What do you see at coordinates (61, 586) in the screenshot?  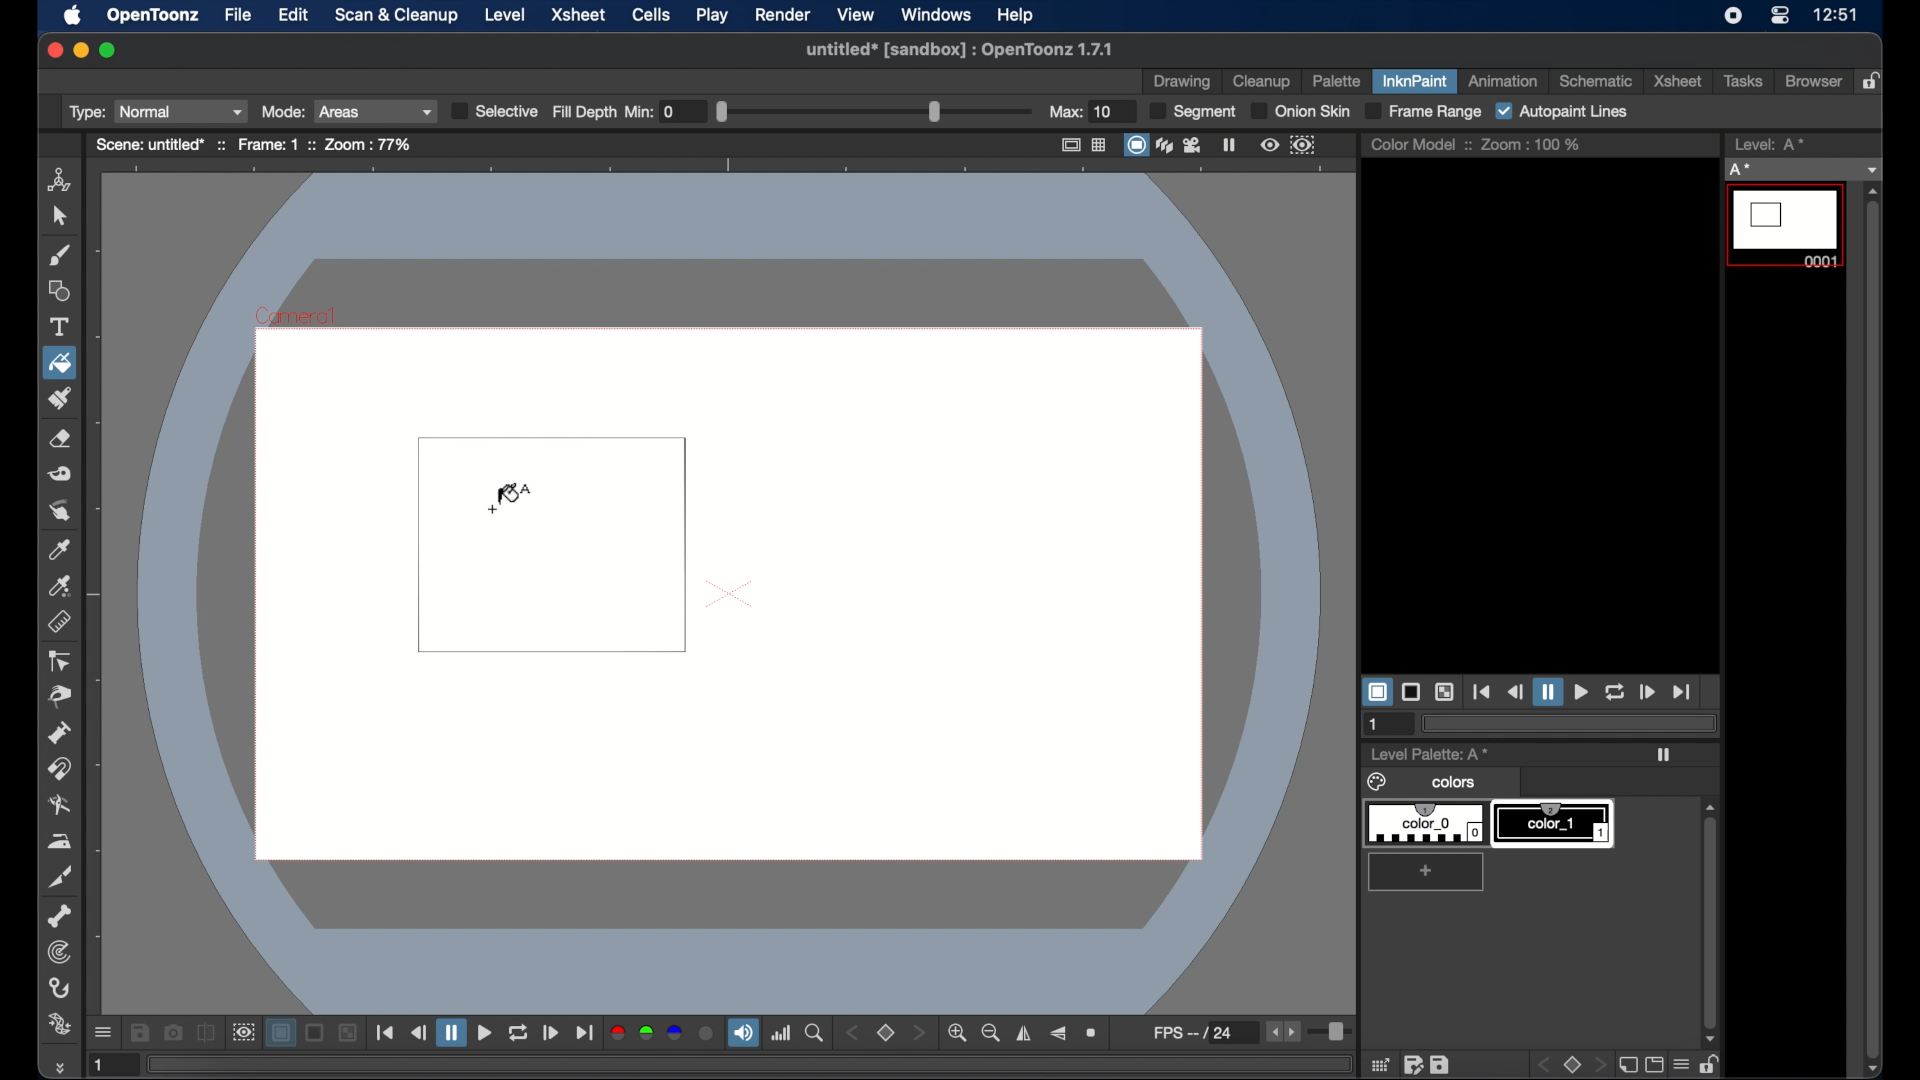 I see `picker tool` at bounding box center [61, 586].